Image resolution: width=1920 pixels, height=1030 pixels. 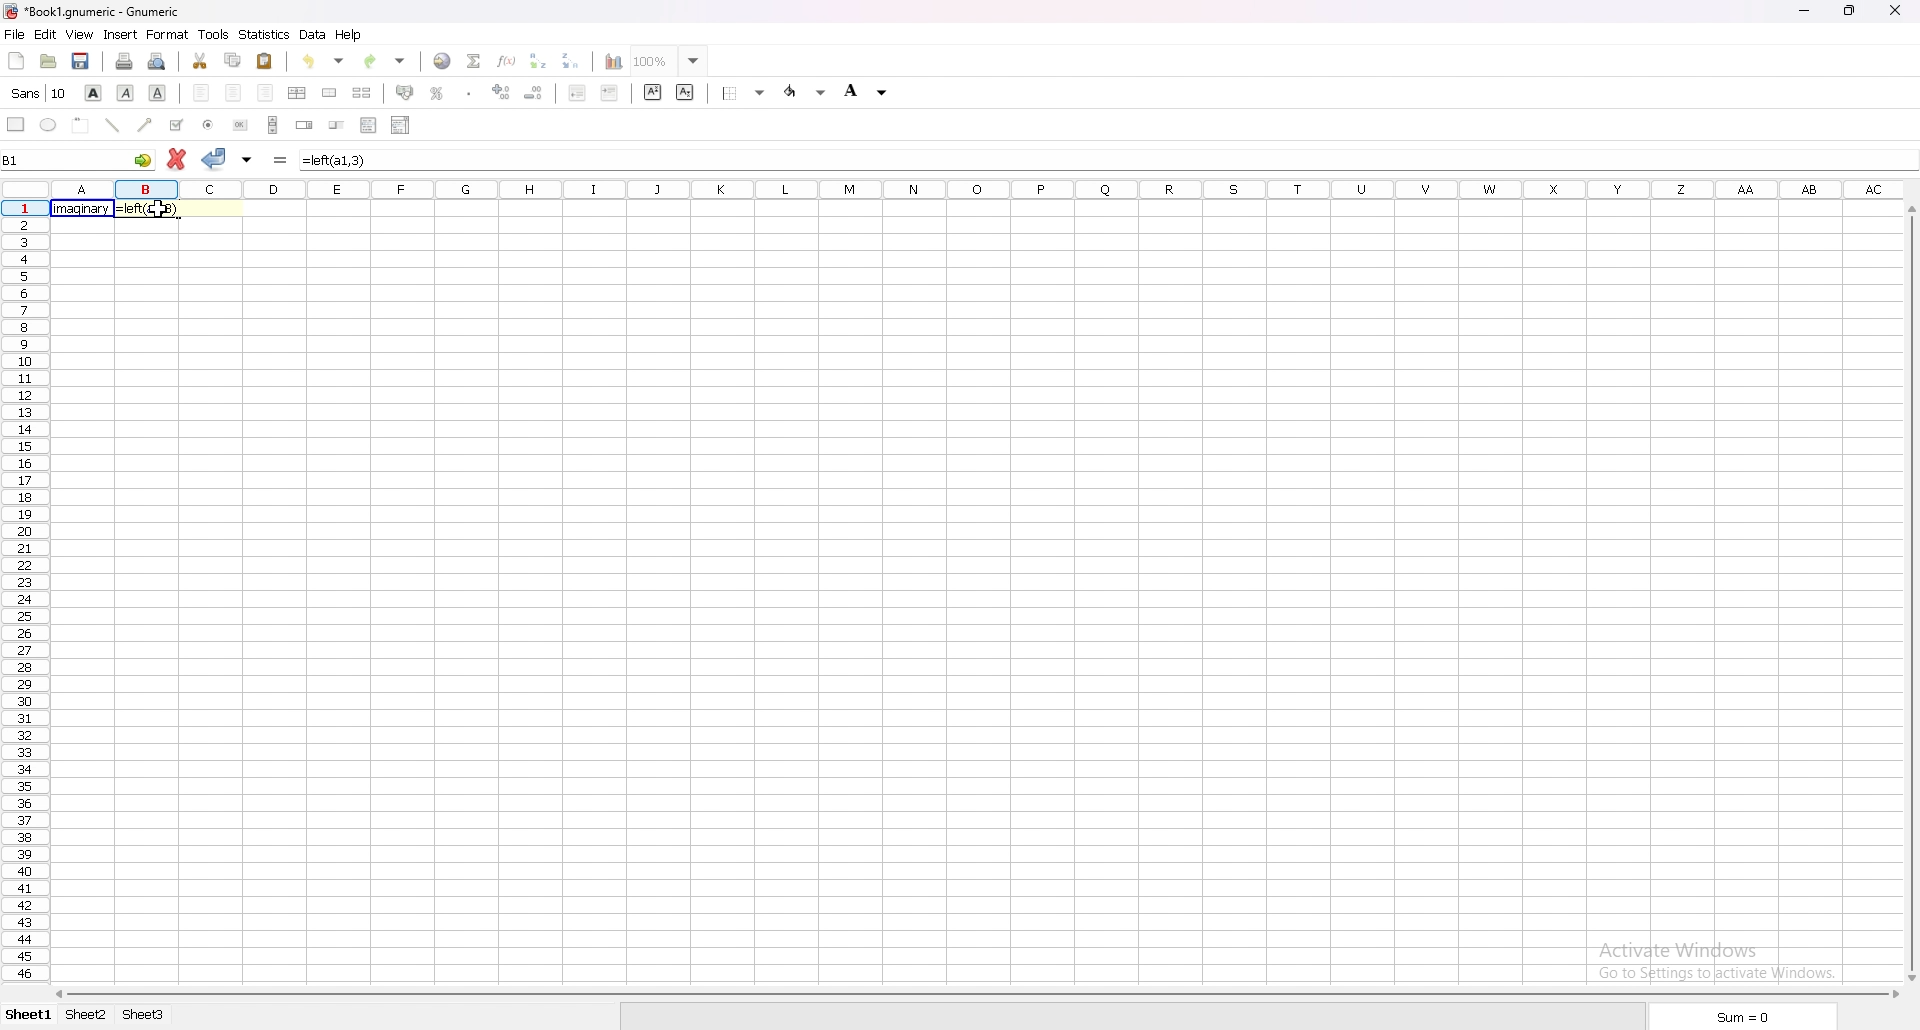 What do you see at coordinates (177, 125) in the screenshot?
I see `tickbox` at bounding box center [177, 125].